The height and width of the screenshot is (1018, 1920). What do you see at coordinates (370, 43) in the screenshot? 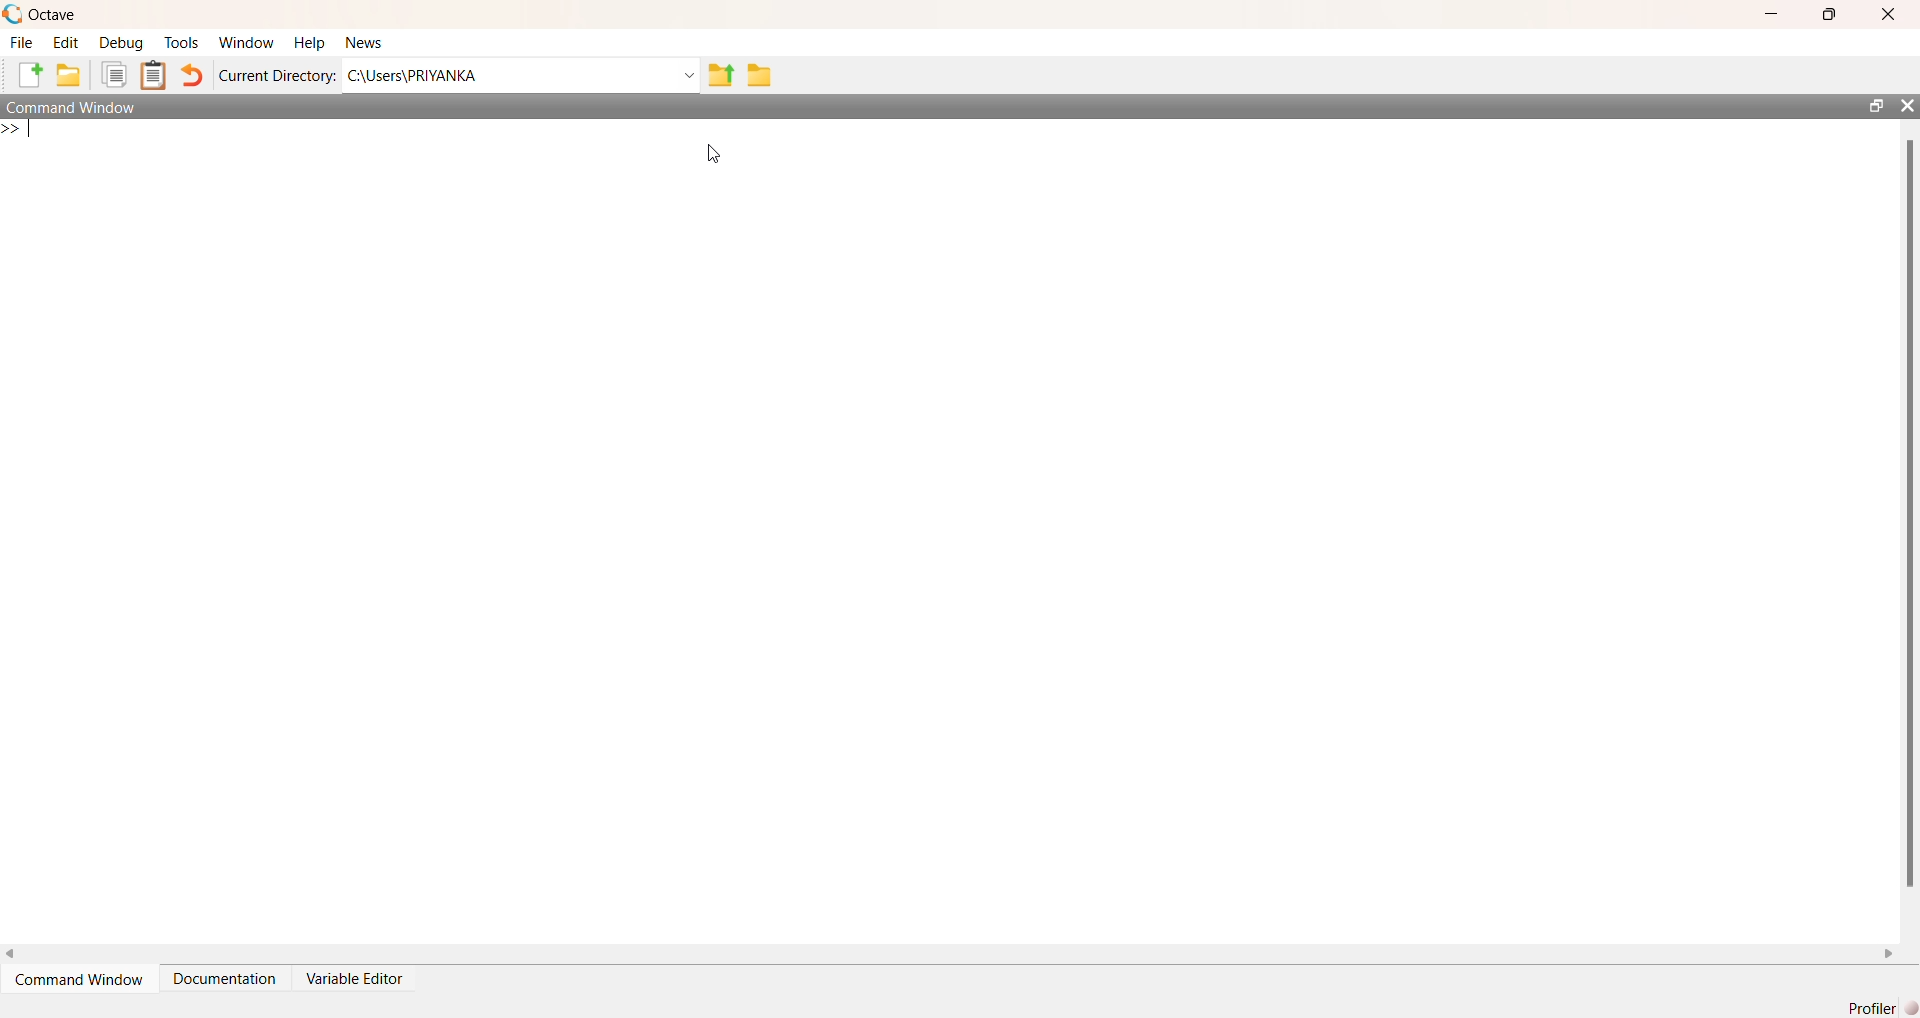
I see `news` at bounding box center [370, 43].